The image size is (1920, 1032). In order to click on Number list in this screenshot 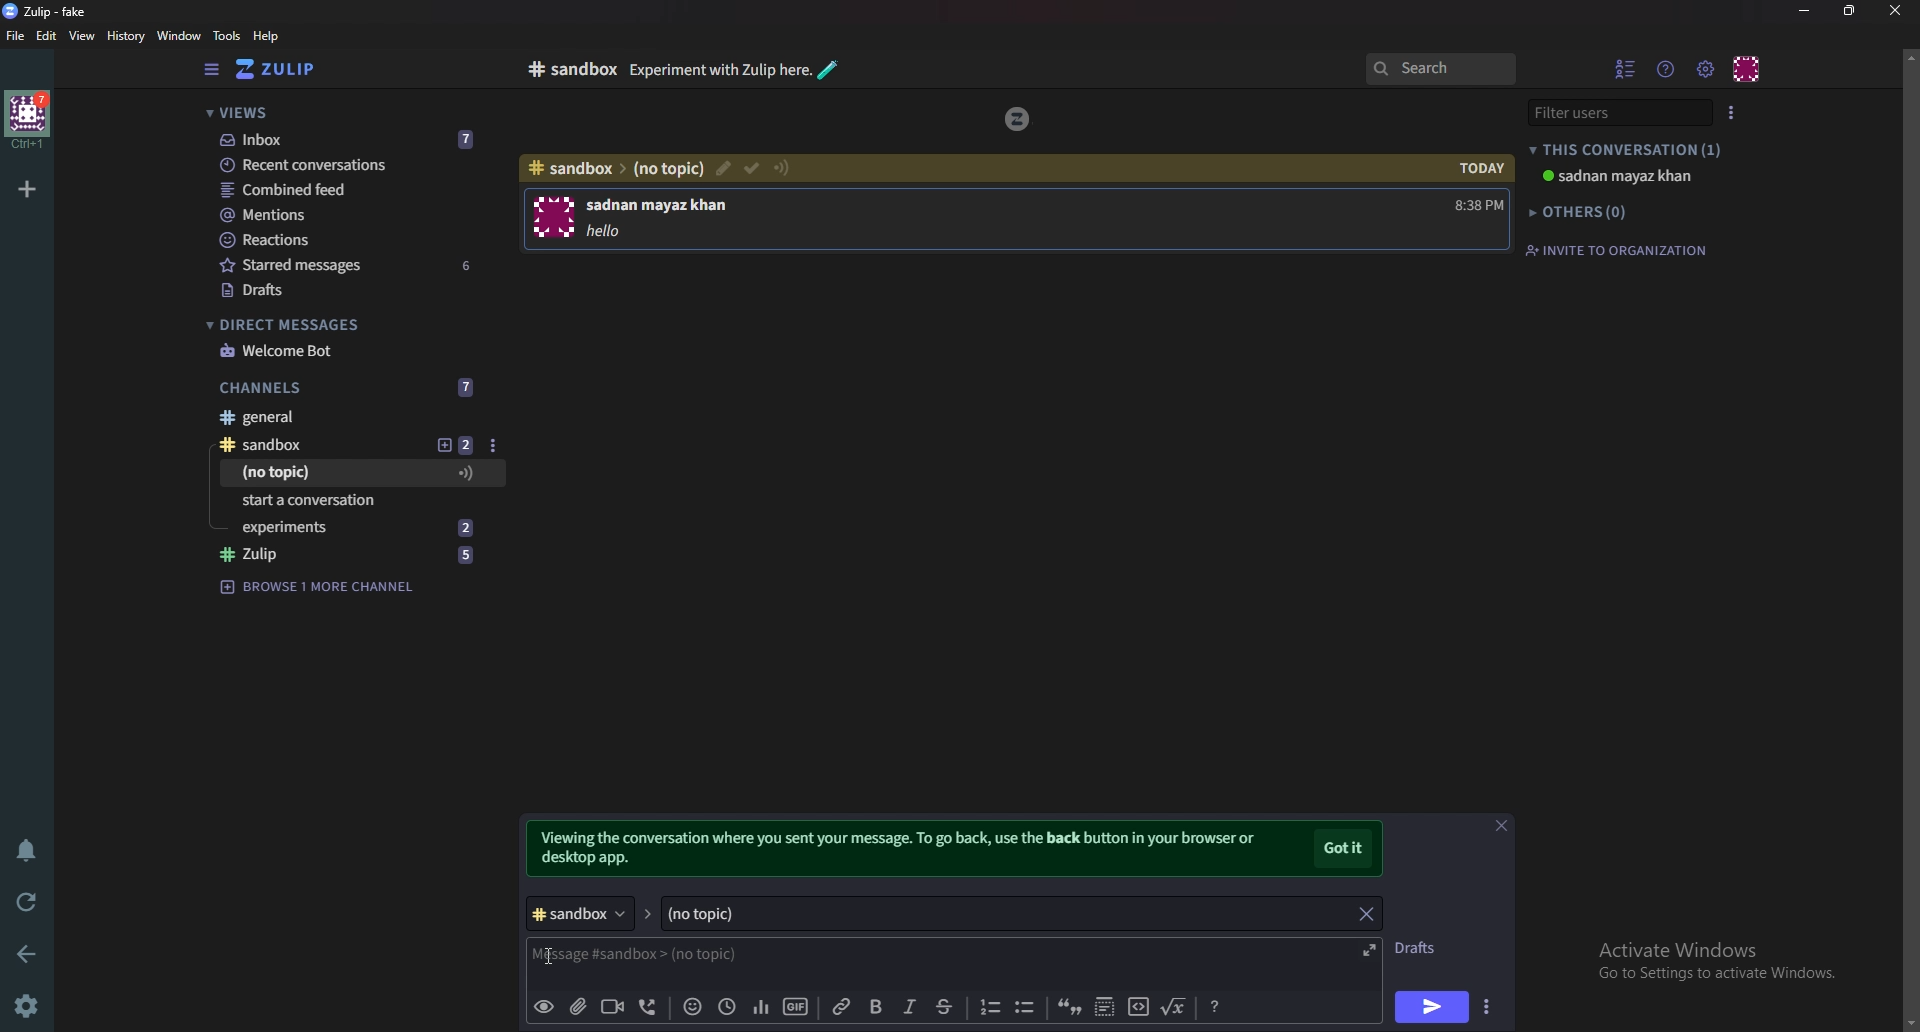, I will do `click(987, 1007)`.